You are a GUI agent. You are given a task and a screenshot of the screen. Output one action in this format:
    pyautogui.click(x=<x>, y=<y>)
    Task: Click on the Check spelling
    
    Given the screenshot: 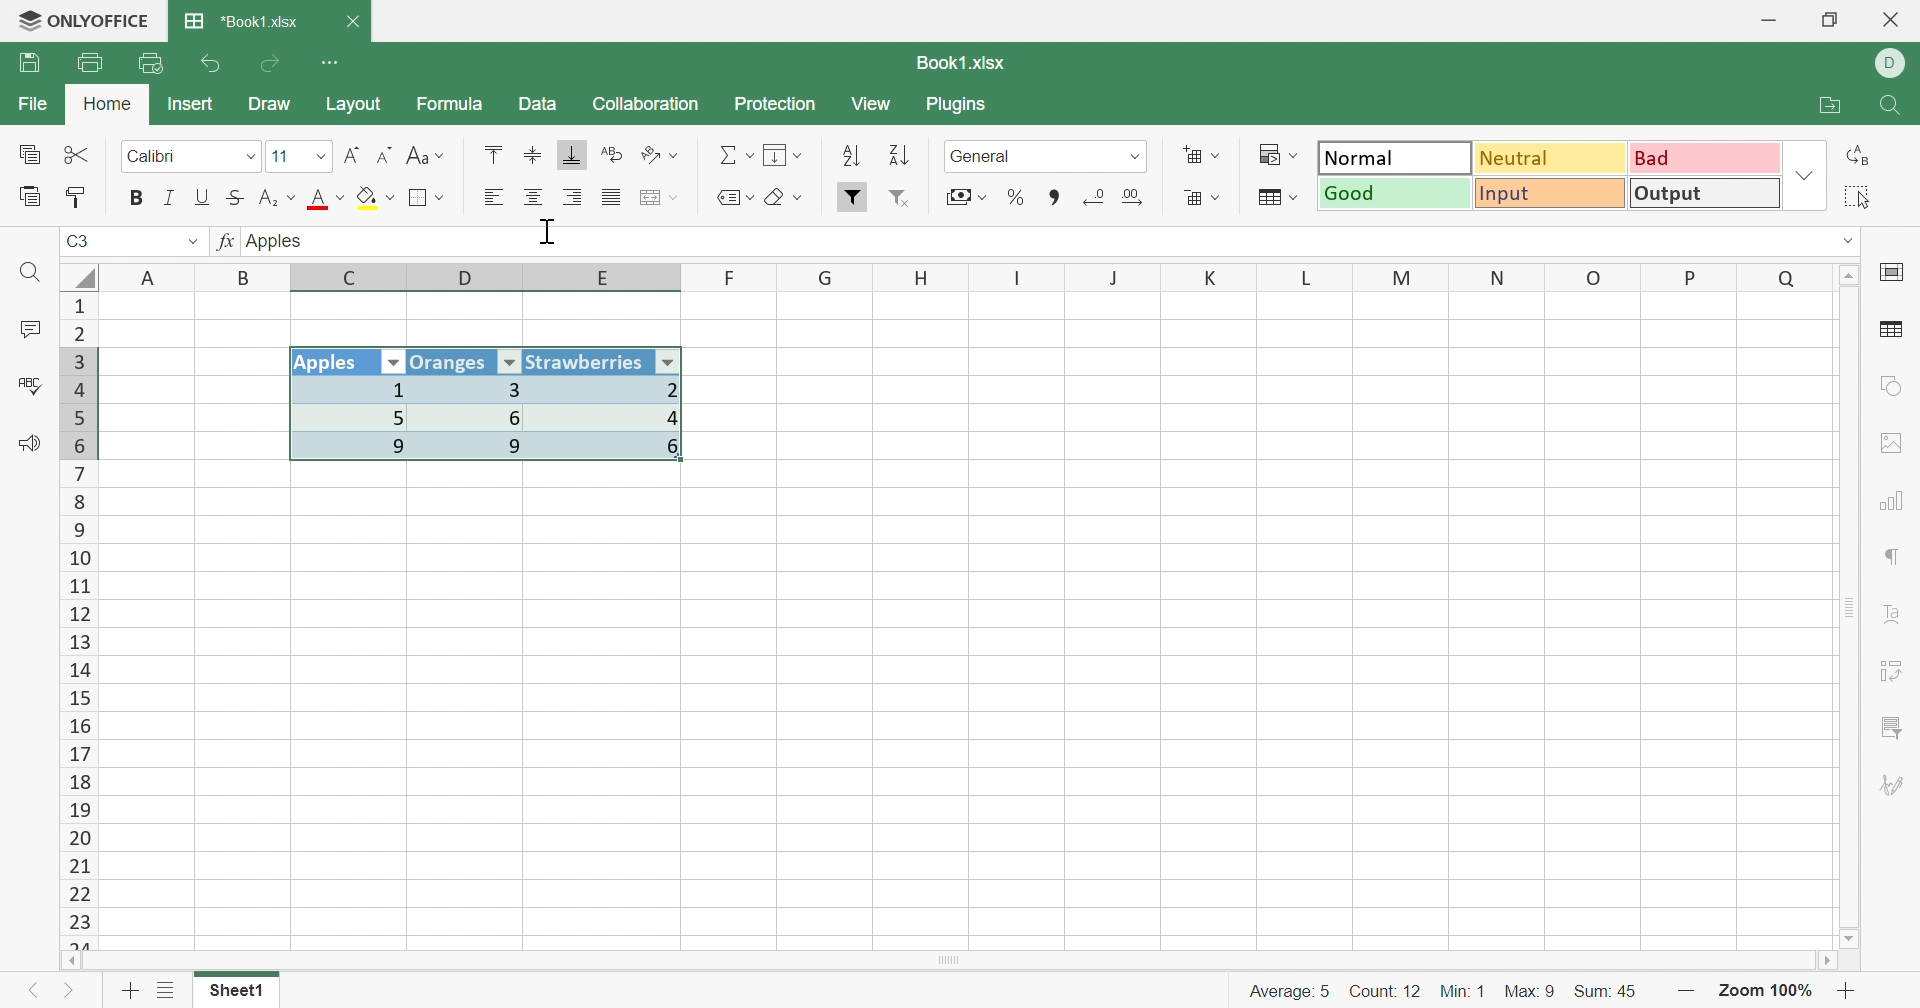 What is the action you would take?
    pyautogui.click(x=27, y=386)
    